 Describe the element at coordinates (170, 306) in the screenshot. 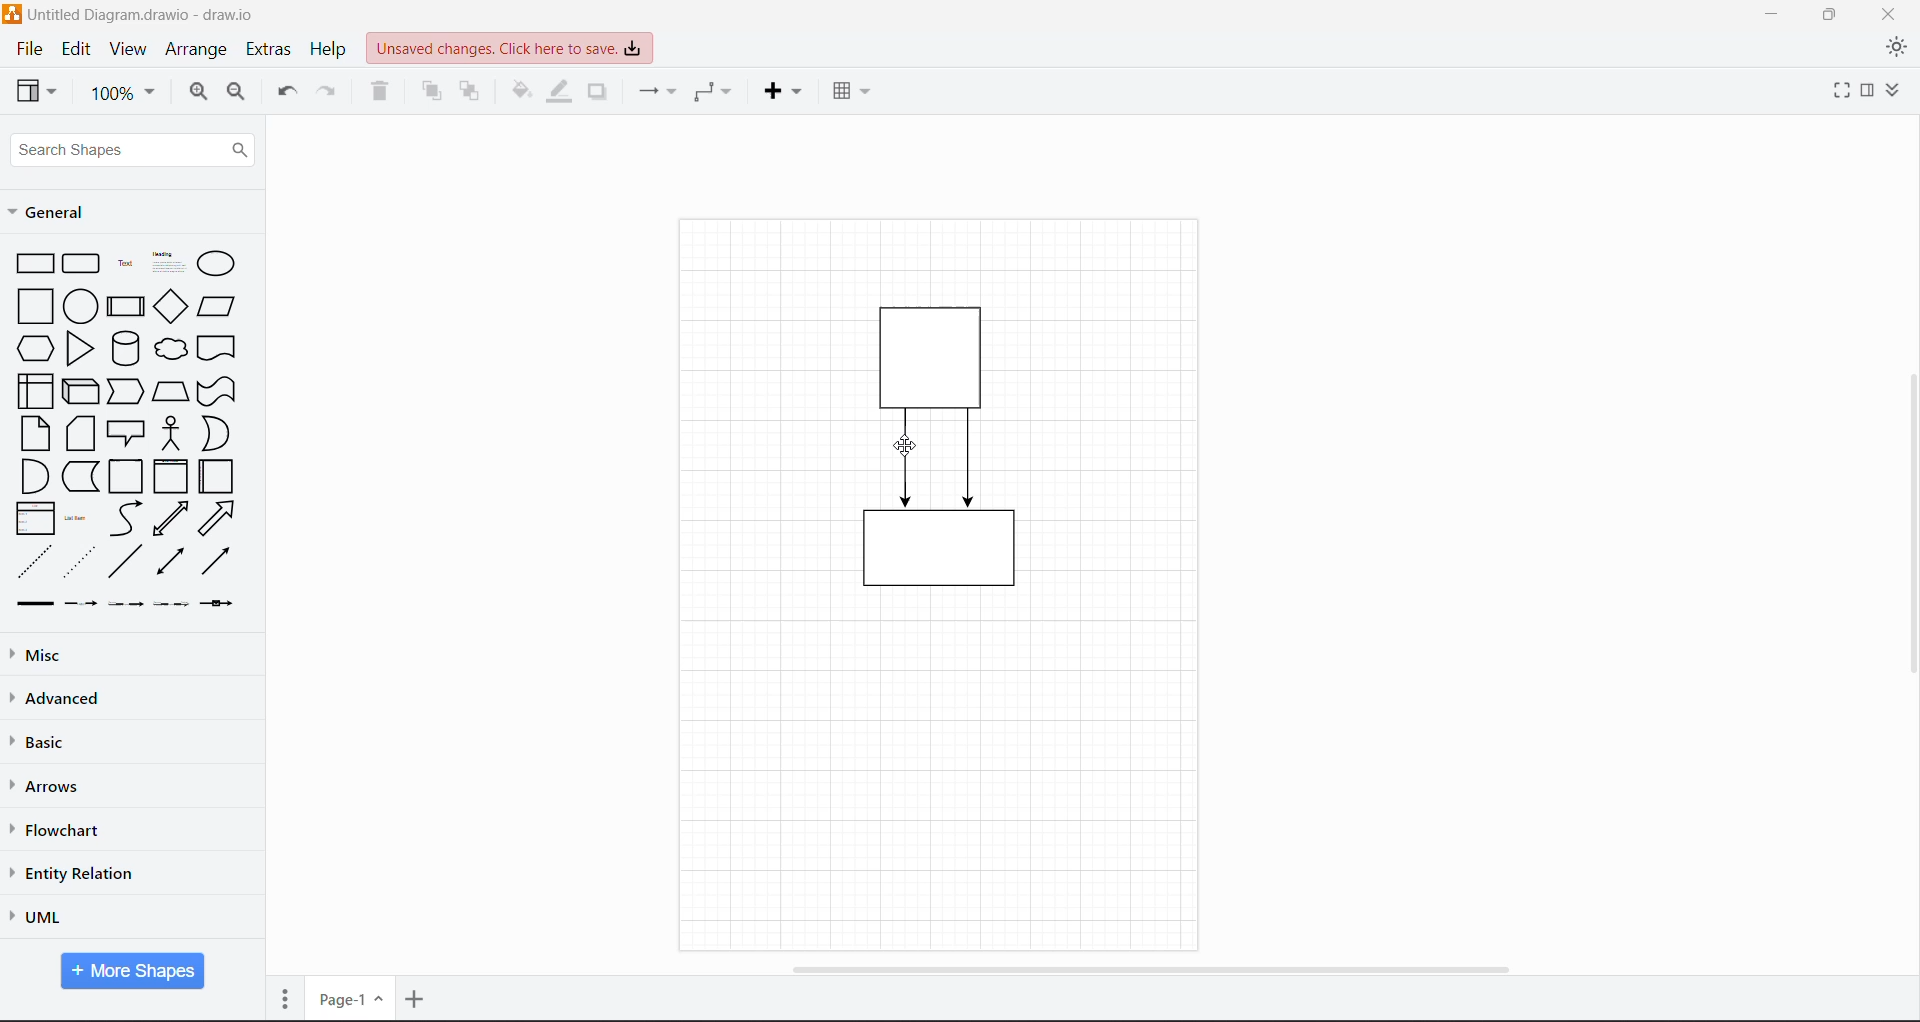

I see `Diamond` at that location.